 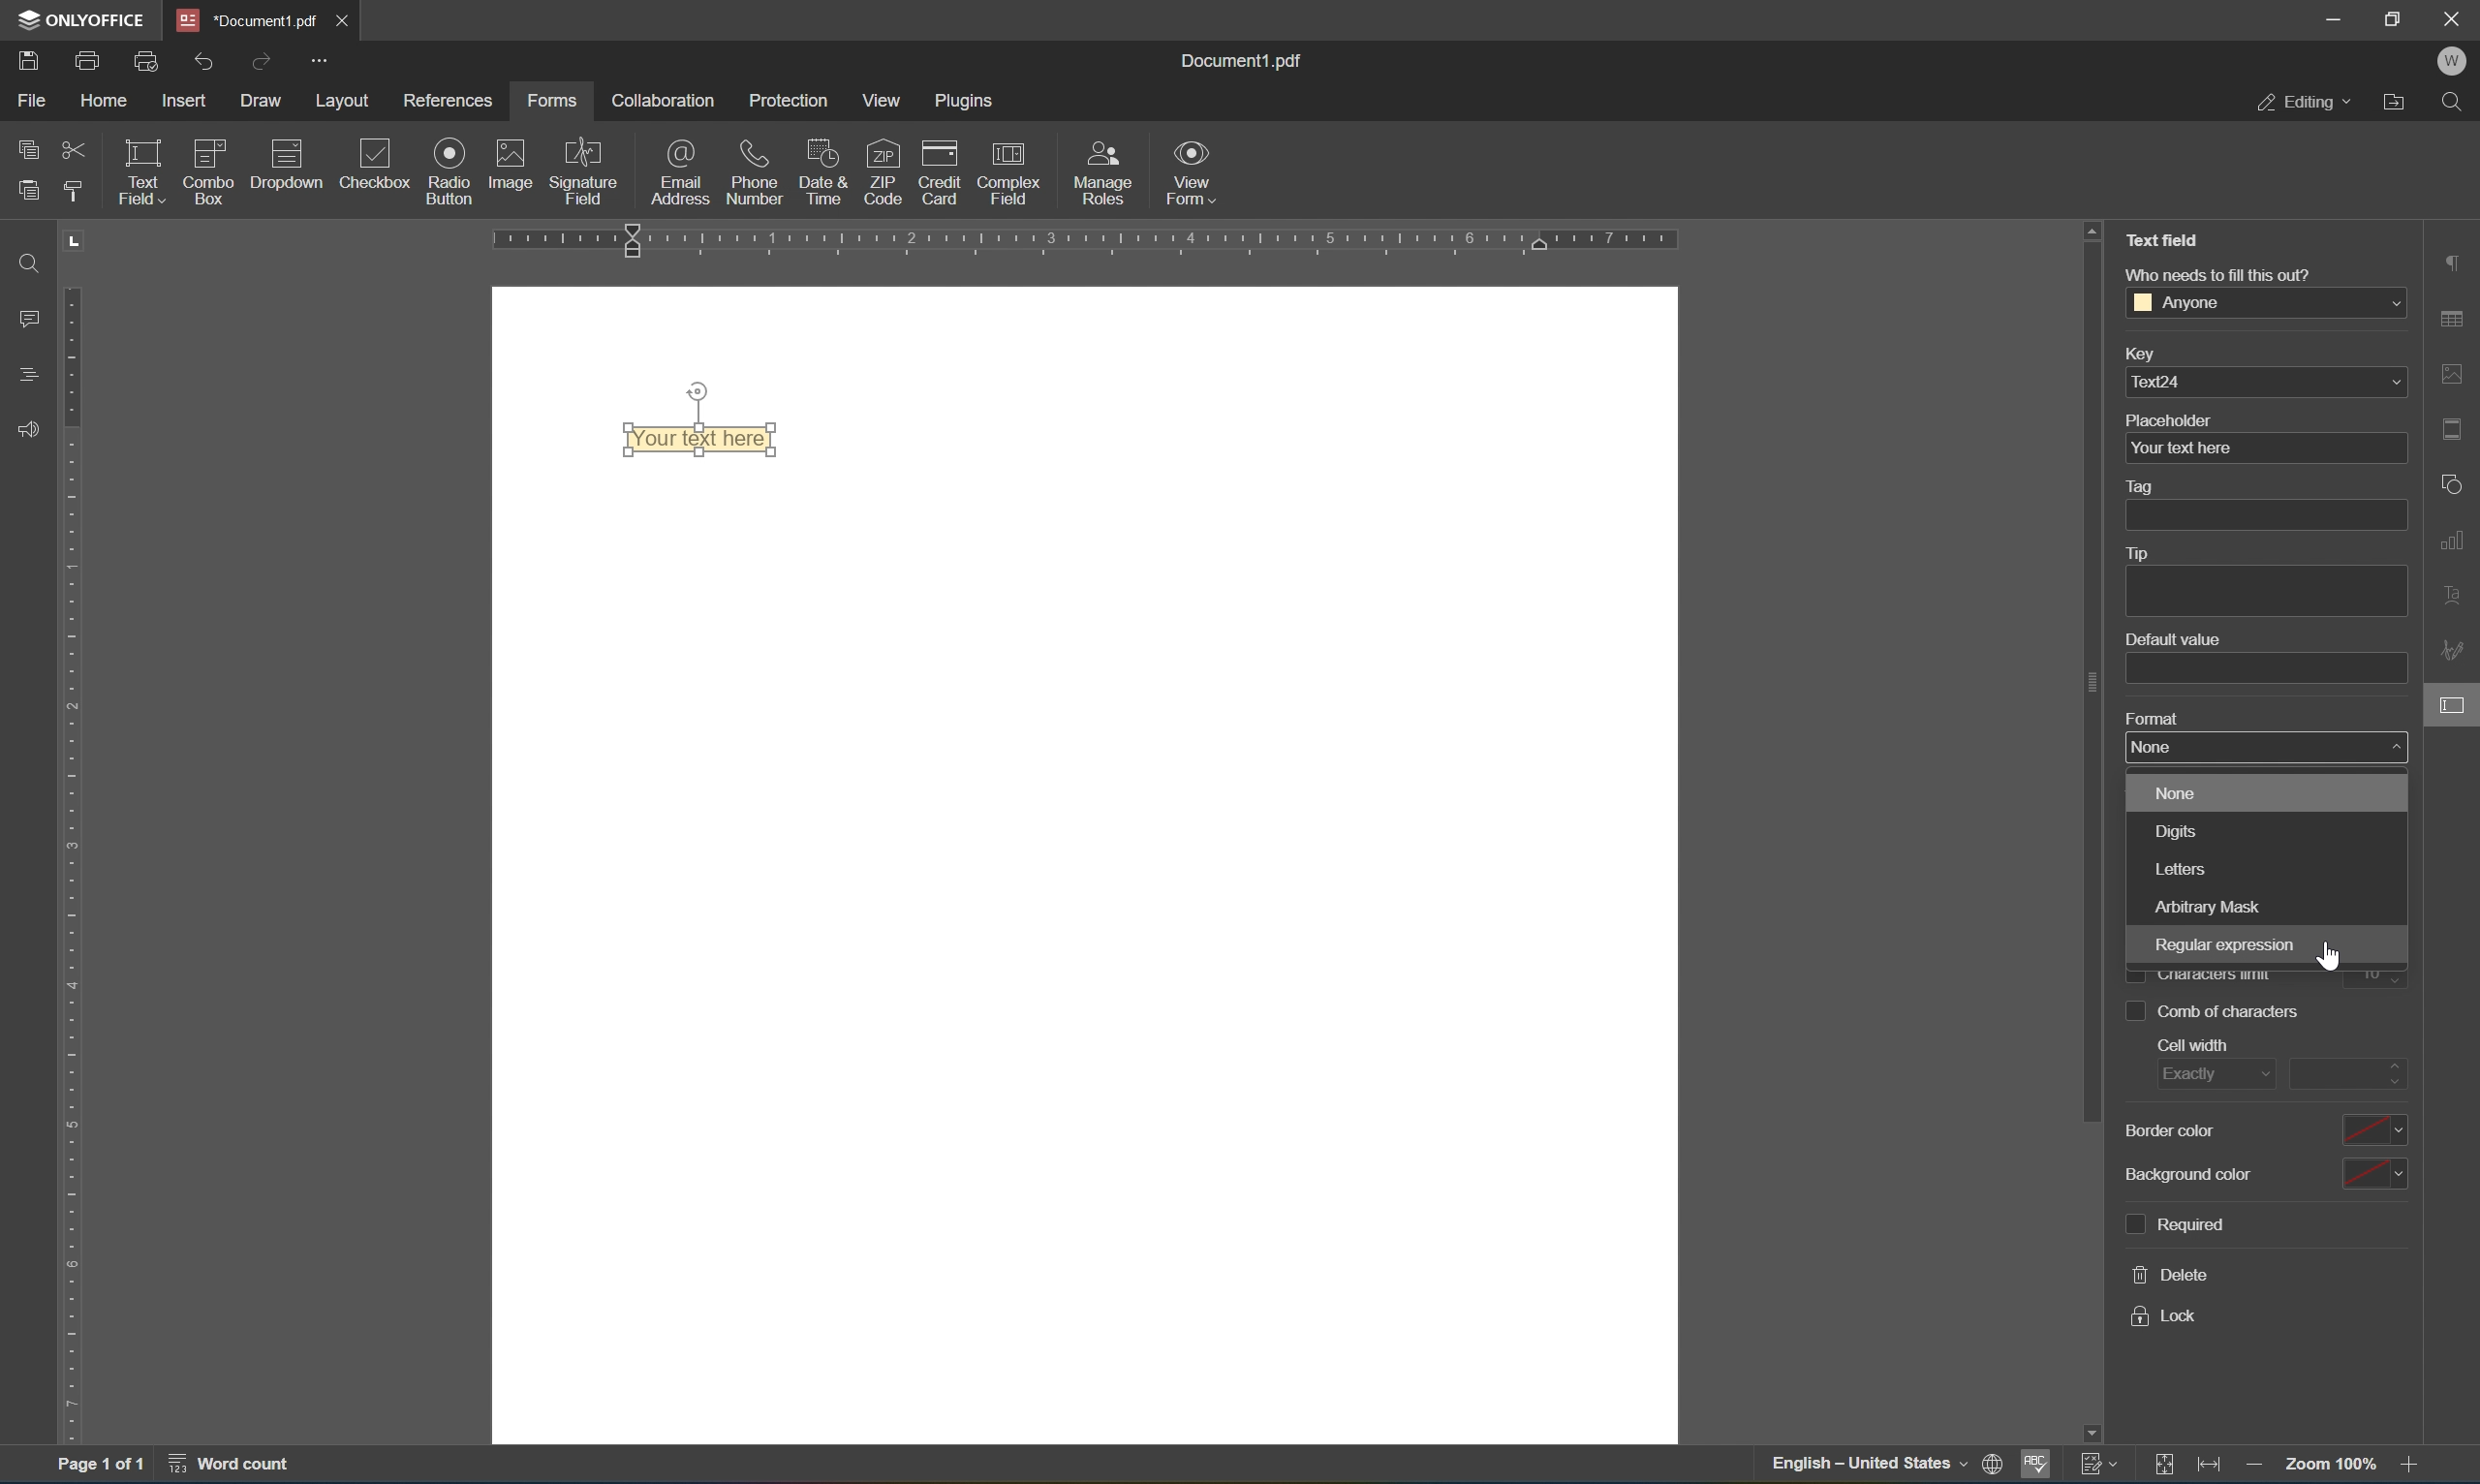 What do you see at coordinates (2036, 1469) in the screenshot?
I see `spell checking` at bounding box center [2036, 1469].